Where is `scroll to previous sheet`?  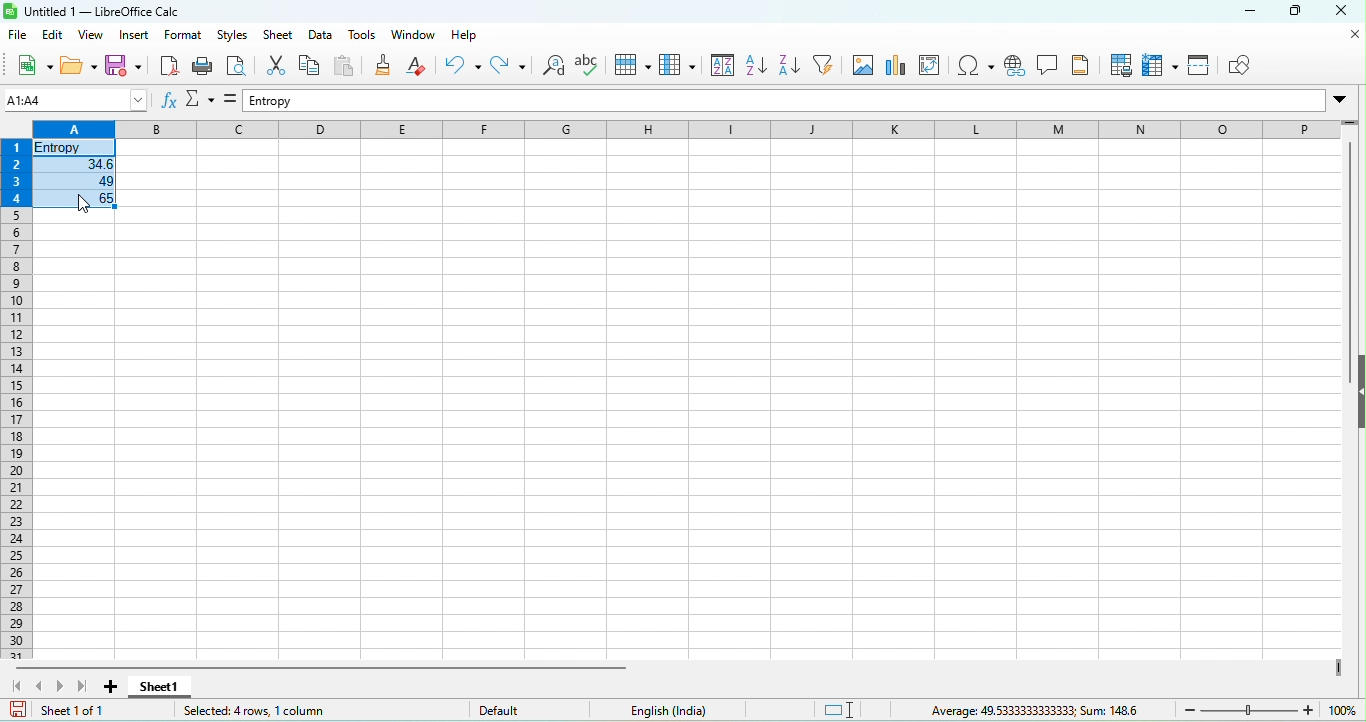 scroll to previous sheet is located at coordinates (43, 684).